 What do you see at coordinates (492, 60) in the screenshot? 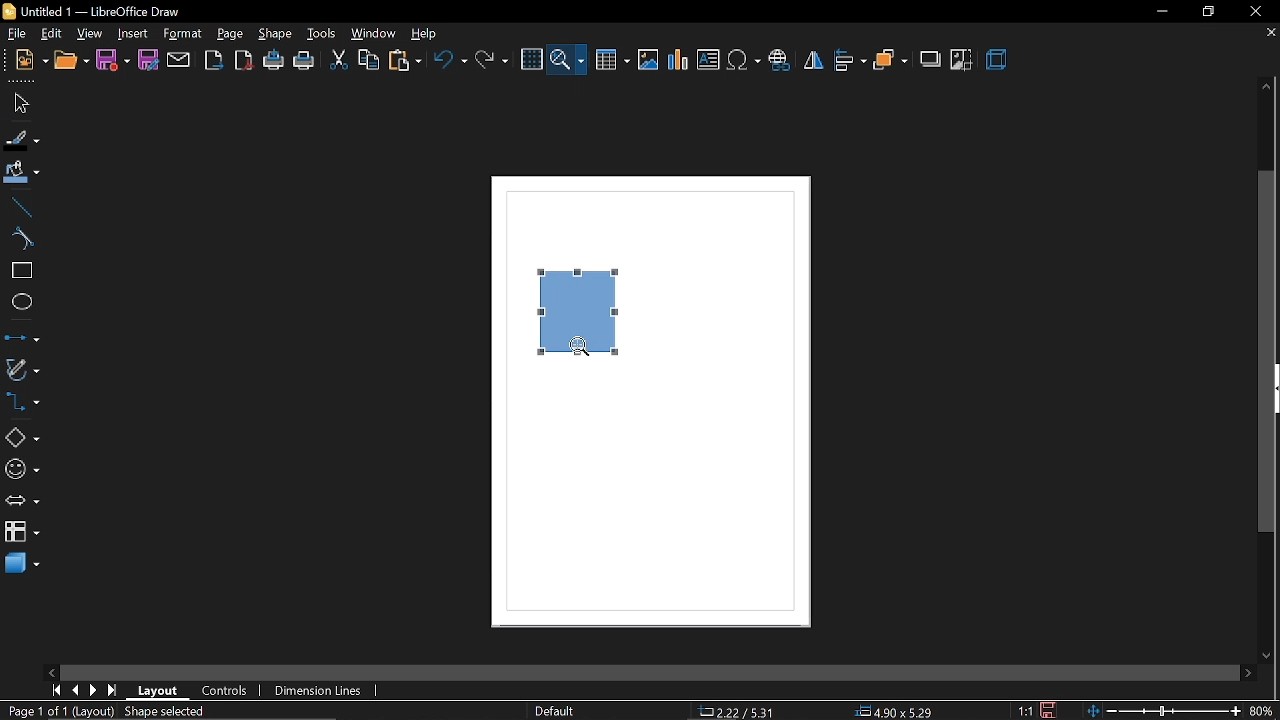
I see `redo` at bounding box center [492, 60].